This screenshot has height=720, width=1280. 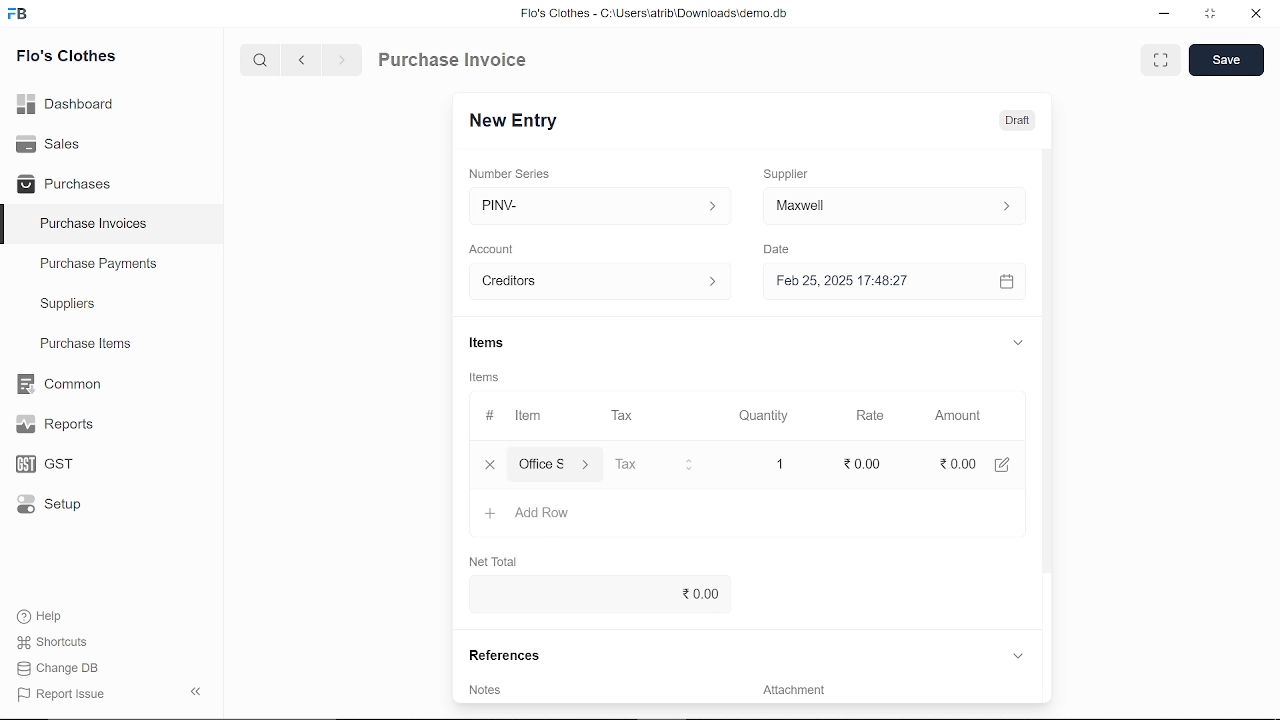 I want to click on Notes, so click(x=487, y=689).